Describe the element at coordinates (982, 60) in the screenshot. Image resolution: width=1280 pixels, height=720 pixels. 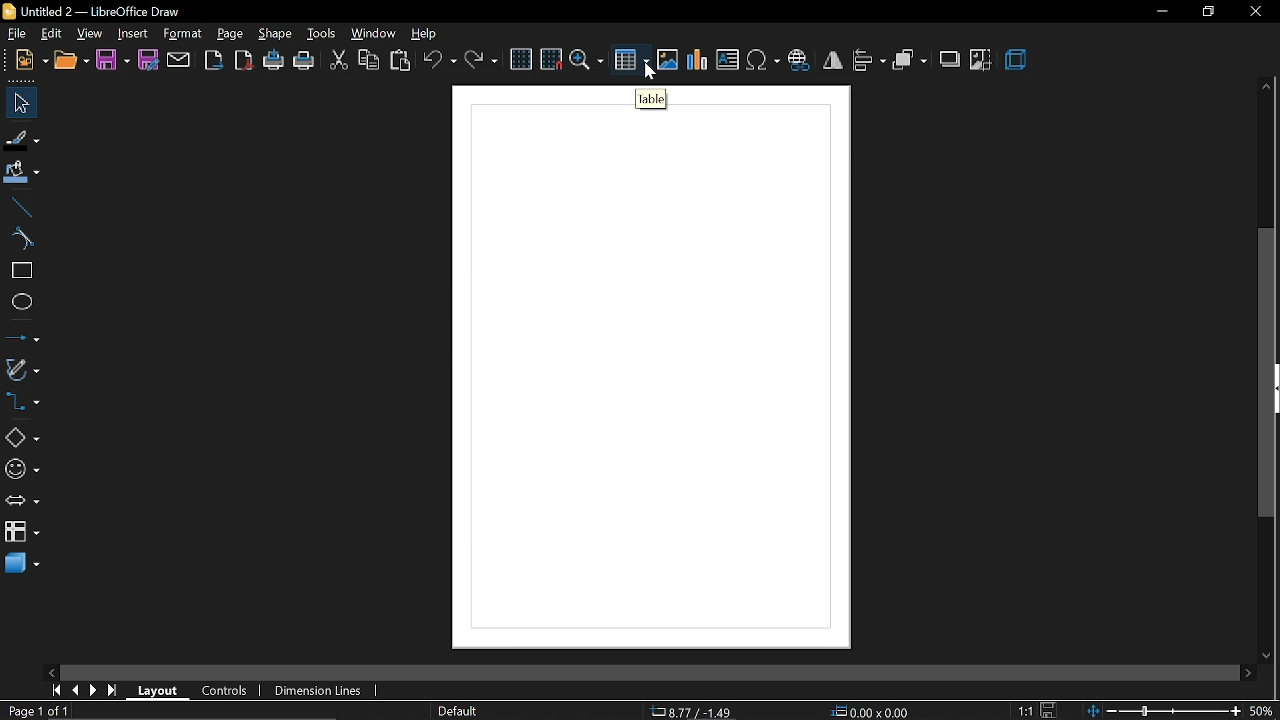
I see `crop` at that location.